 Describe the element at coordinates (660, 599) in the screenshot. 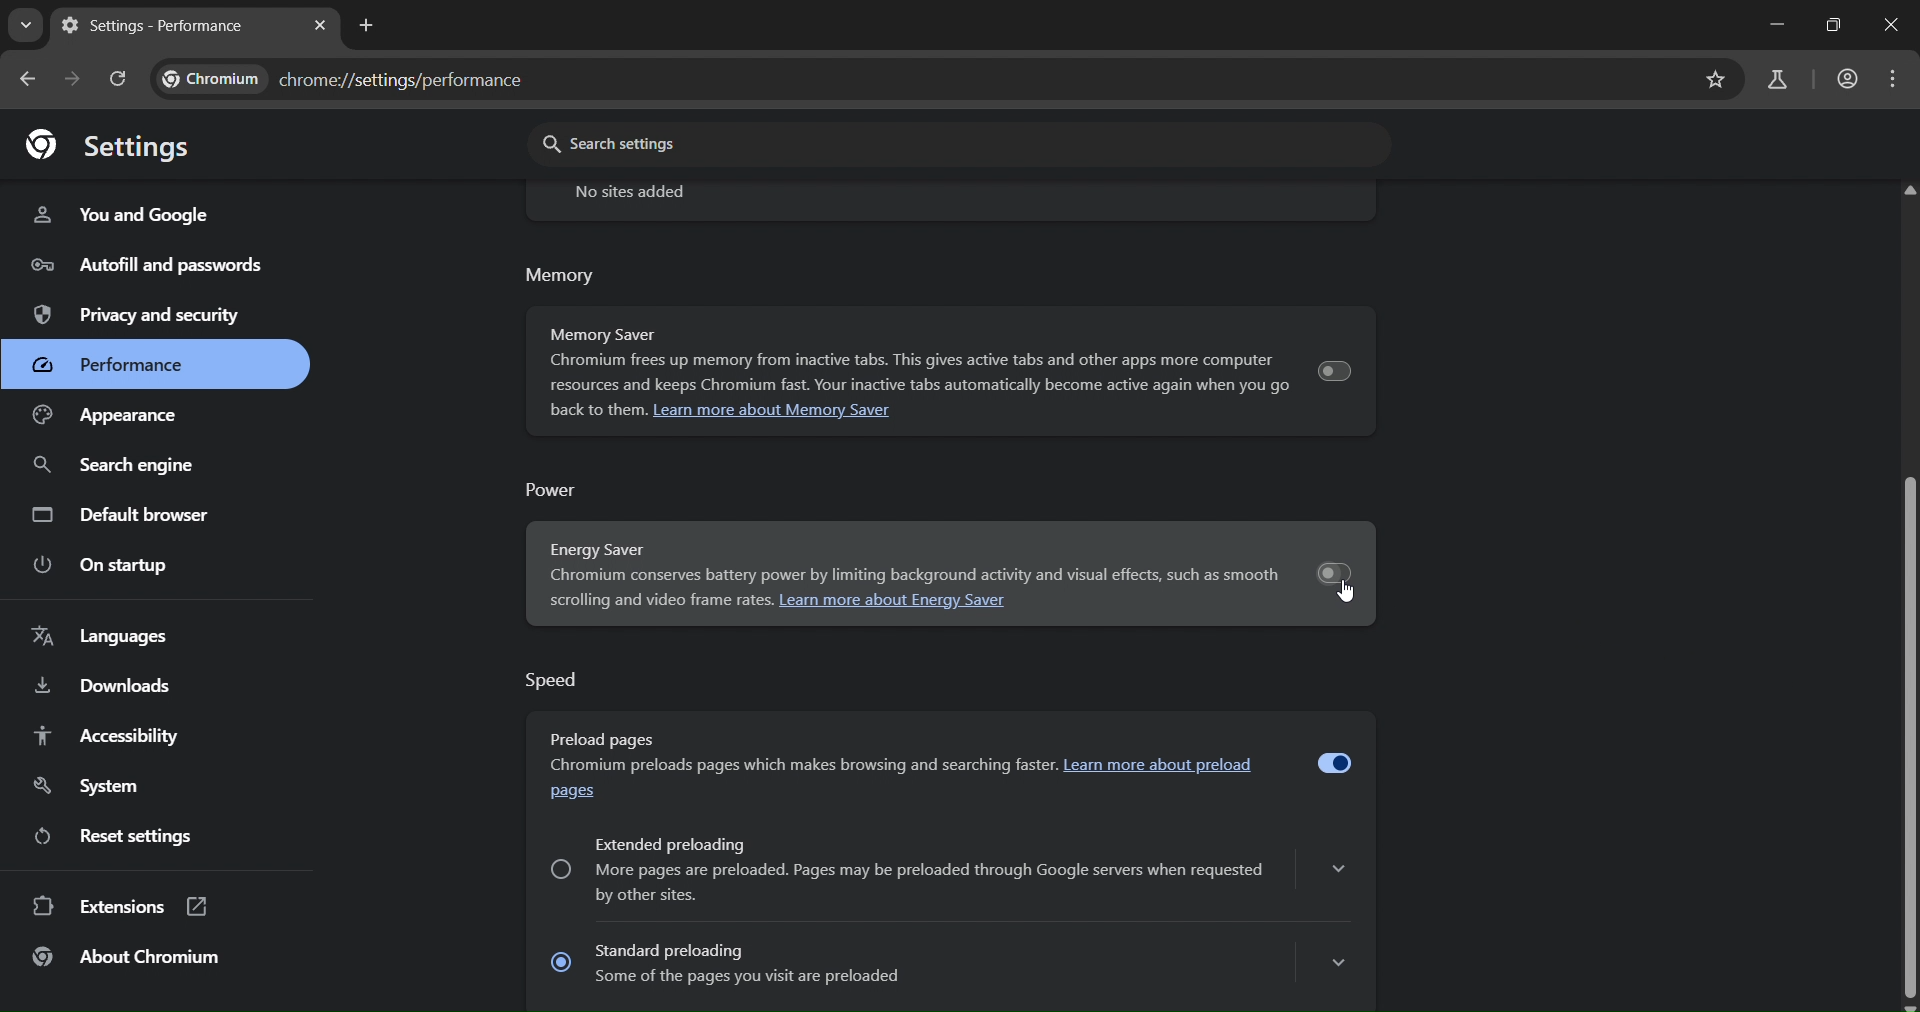

I see `scrolling and video frame rates` at that location.